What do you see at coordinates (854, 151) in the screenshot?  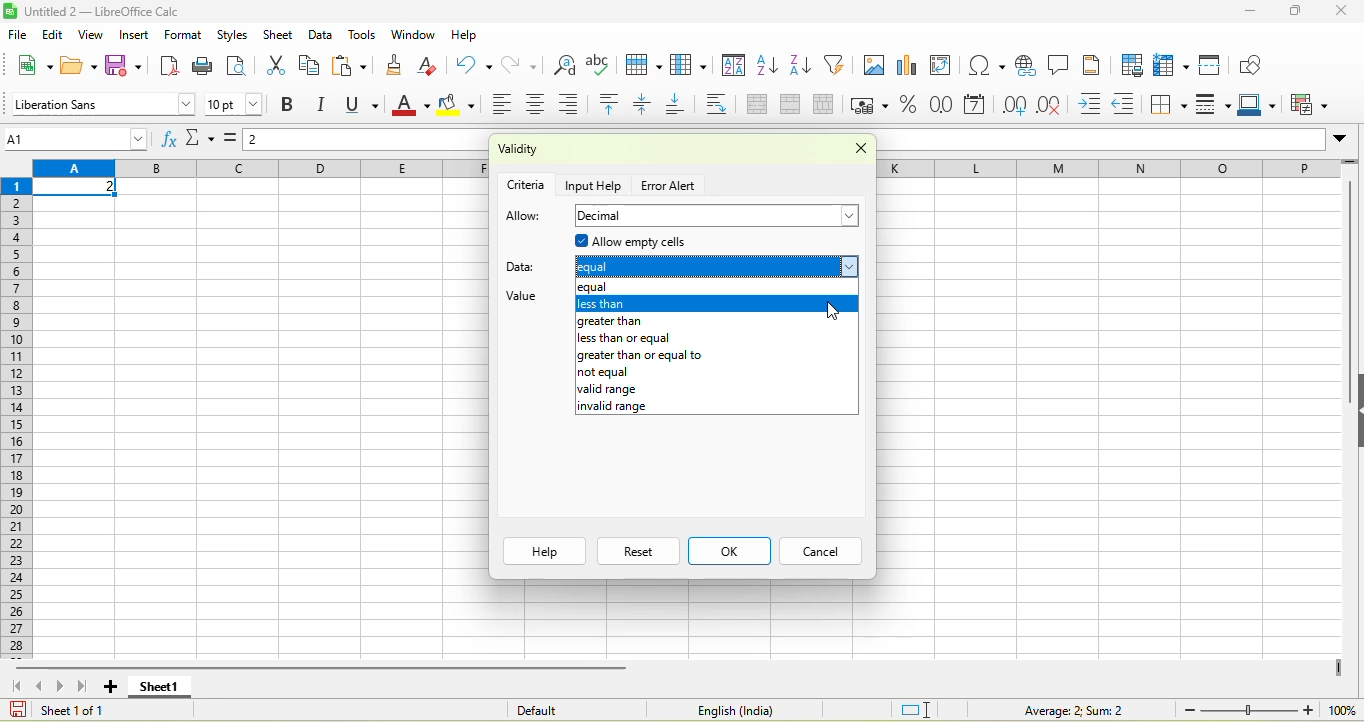 I see `lose` at bounding box center [854, 151].